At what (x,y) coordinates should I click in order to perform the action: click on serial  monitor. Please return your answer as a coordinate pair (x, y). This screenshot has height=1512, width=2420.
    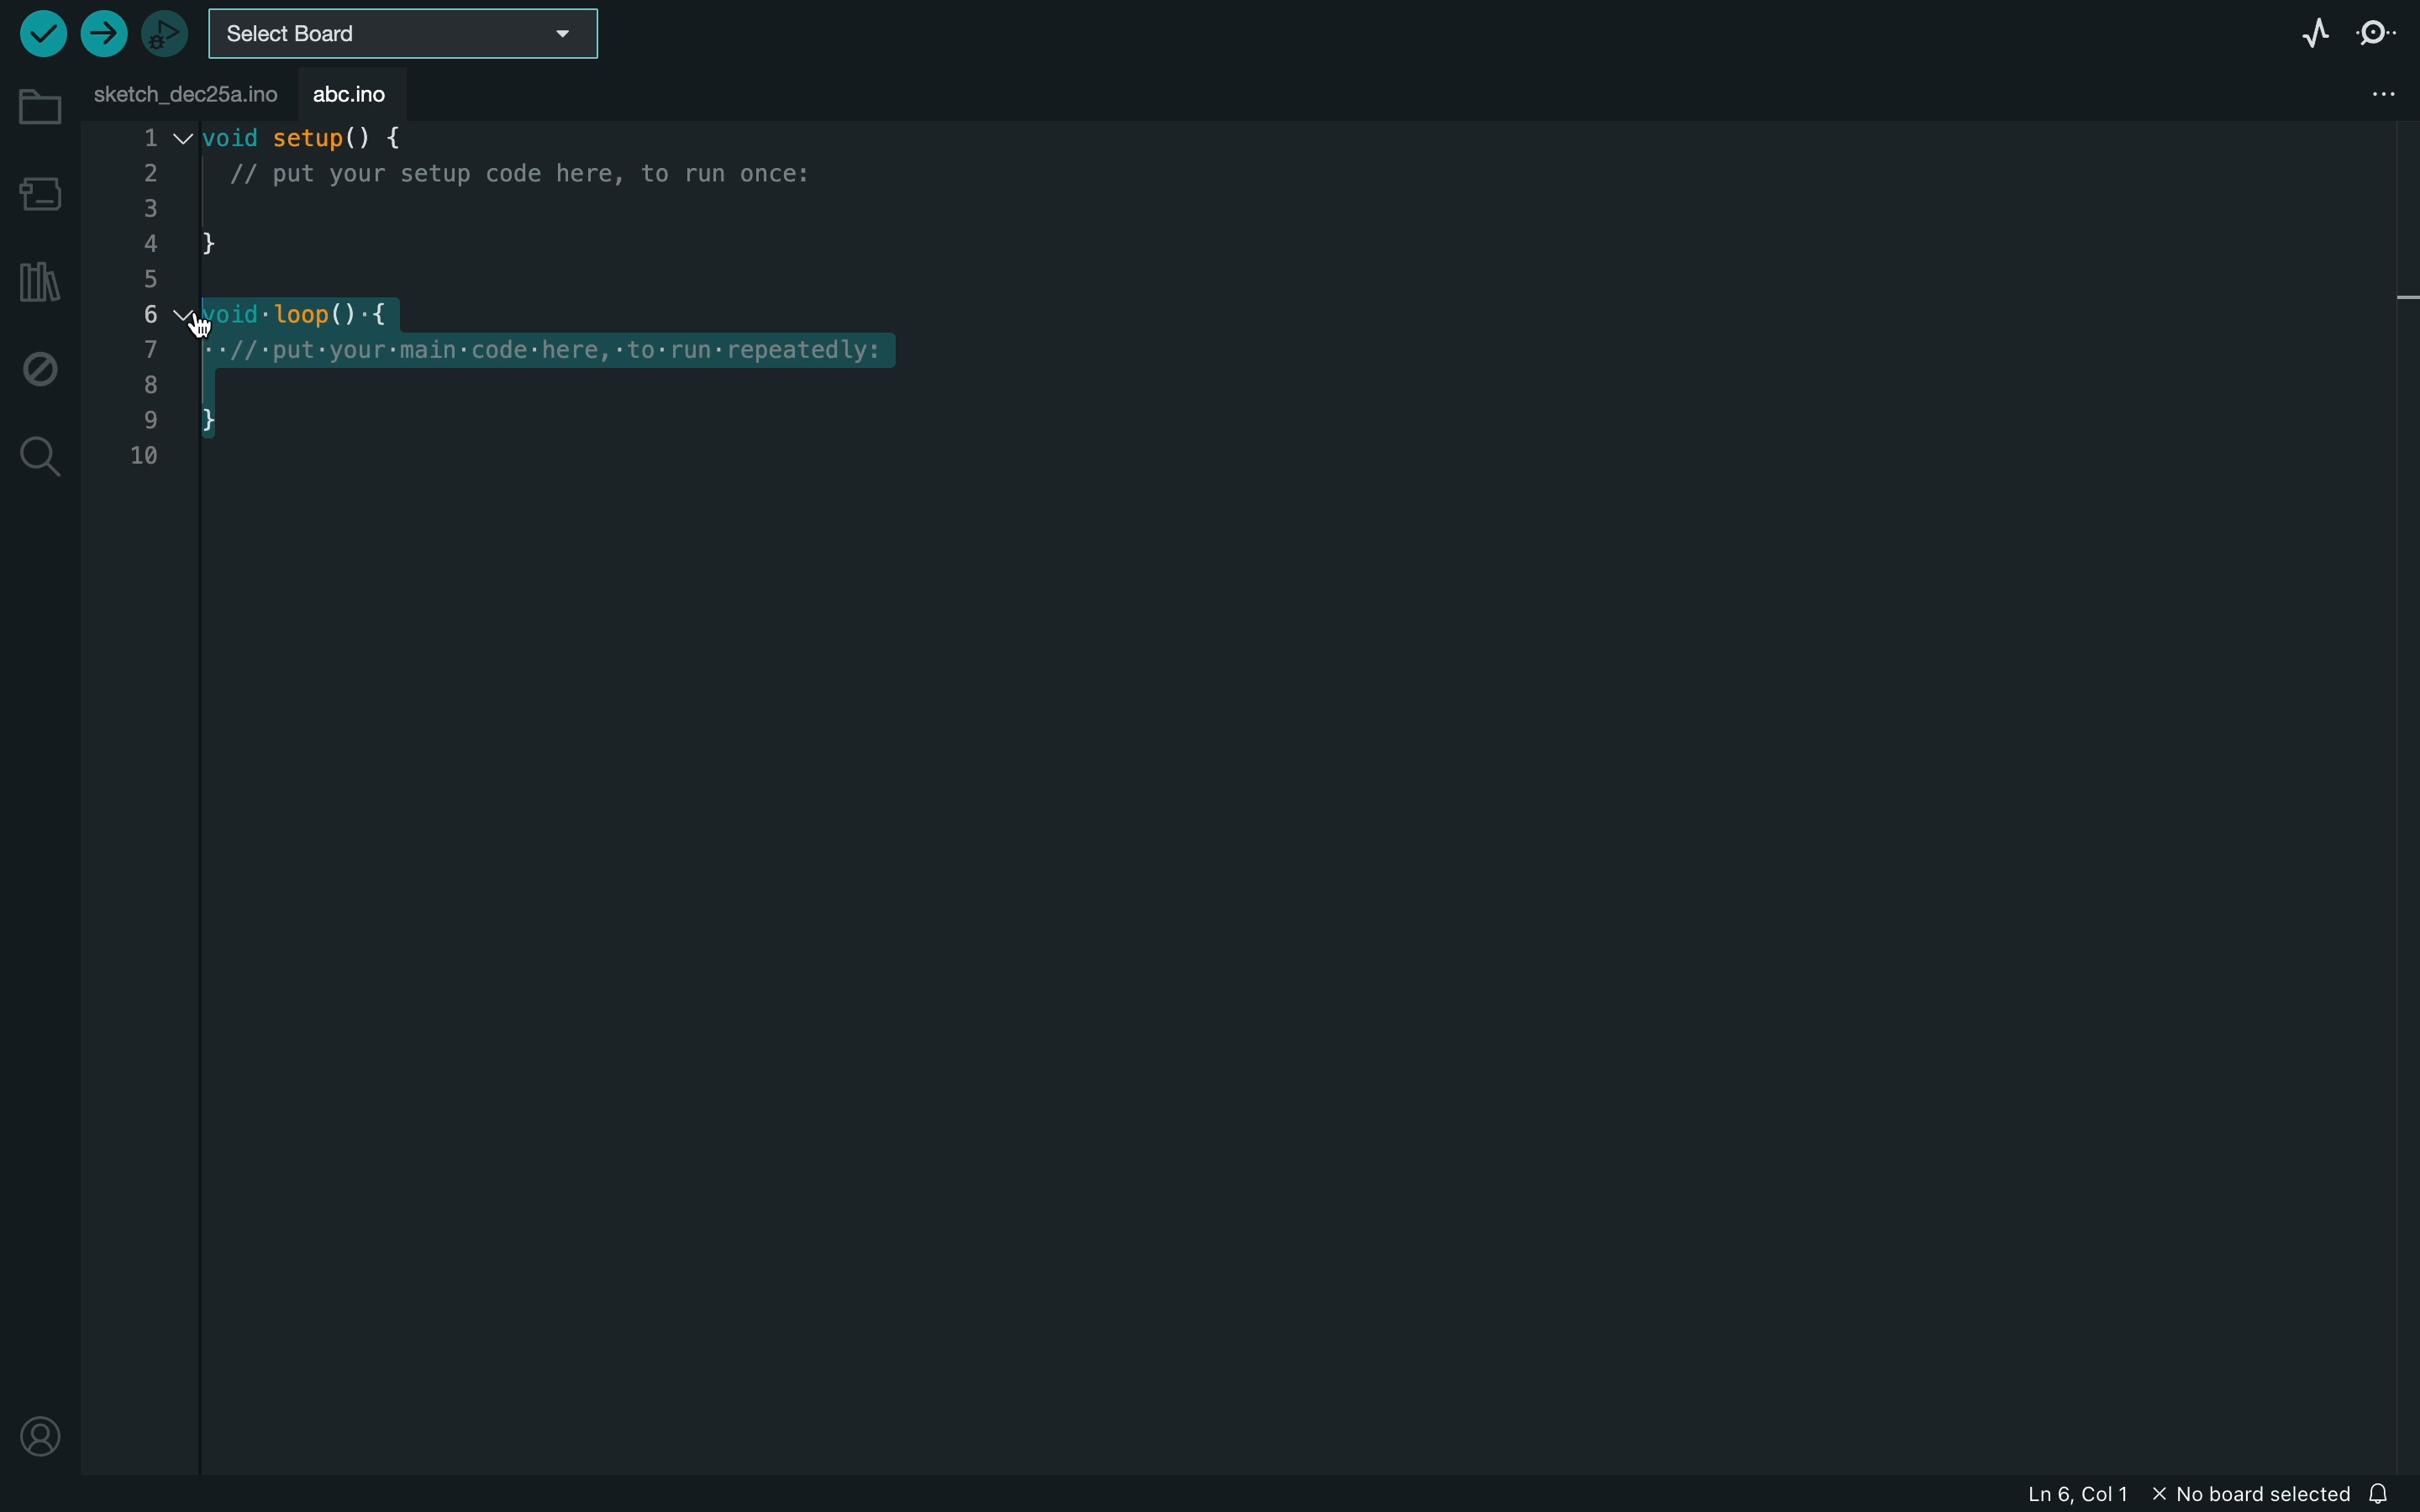
    Looking at the image, I should click on (2381, 36).